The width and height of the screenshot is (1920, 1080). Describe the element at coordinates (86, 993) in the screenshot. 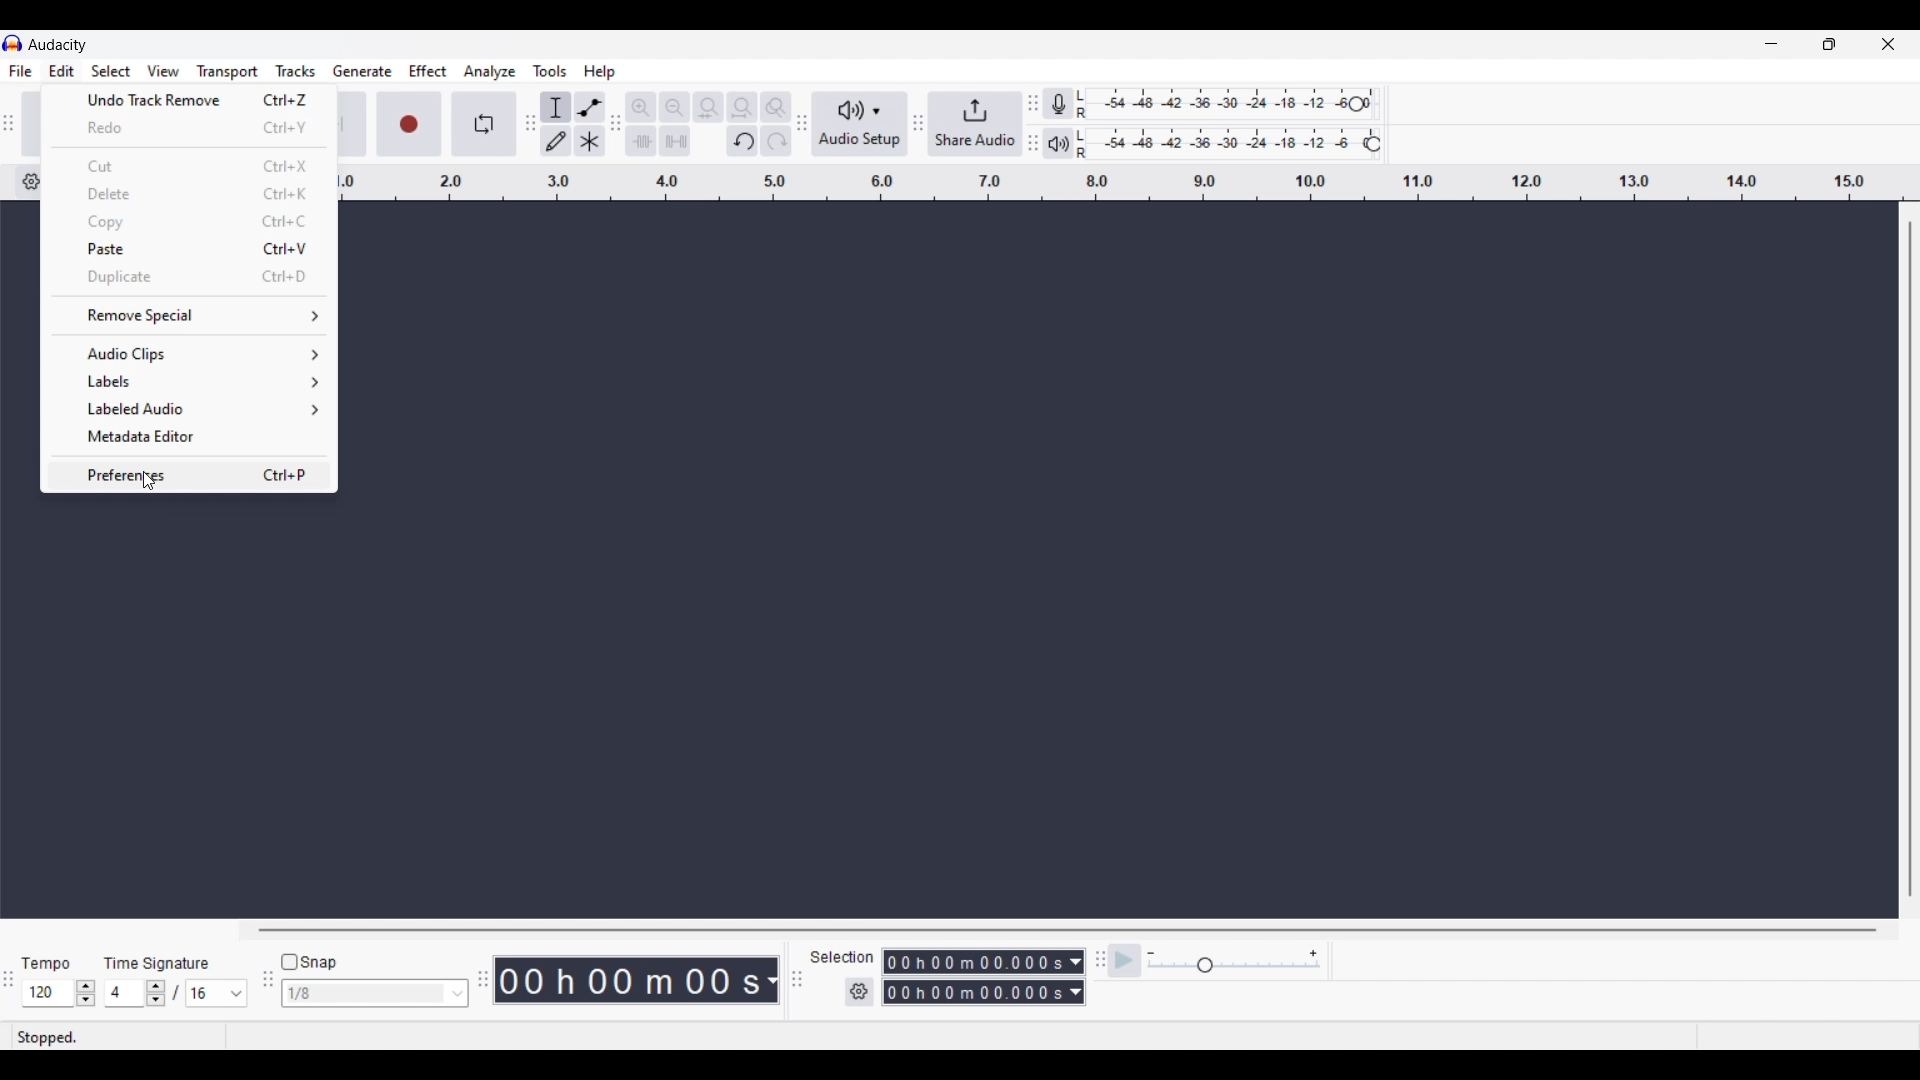

I see `Increase/Decrease tempo` at that location.